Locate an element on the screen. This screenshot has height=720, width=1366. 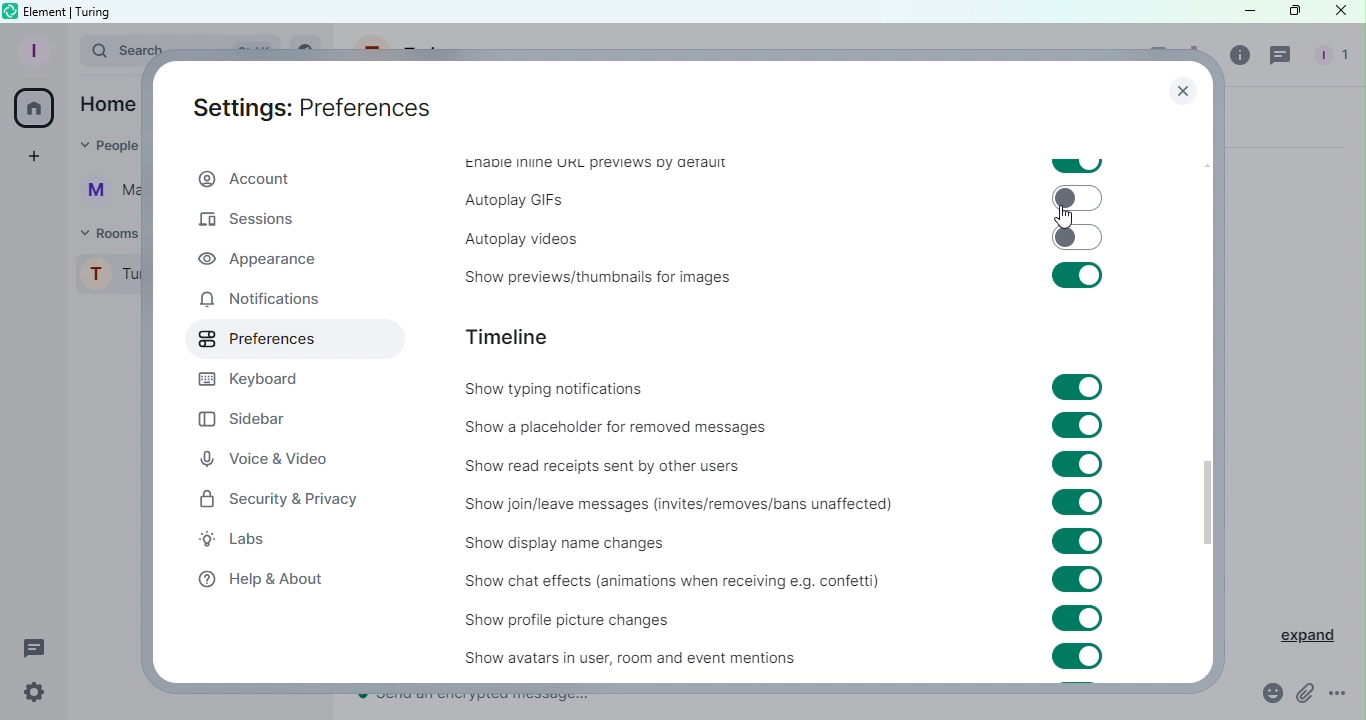
Notifications is located at coordinates (258, 299).